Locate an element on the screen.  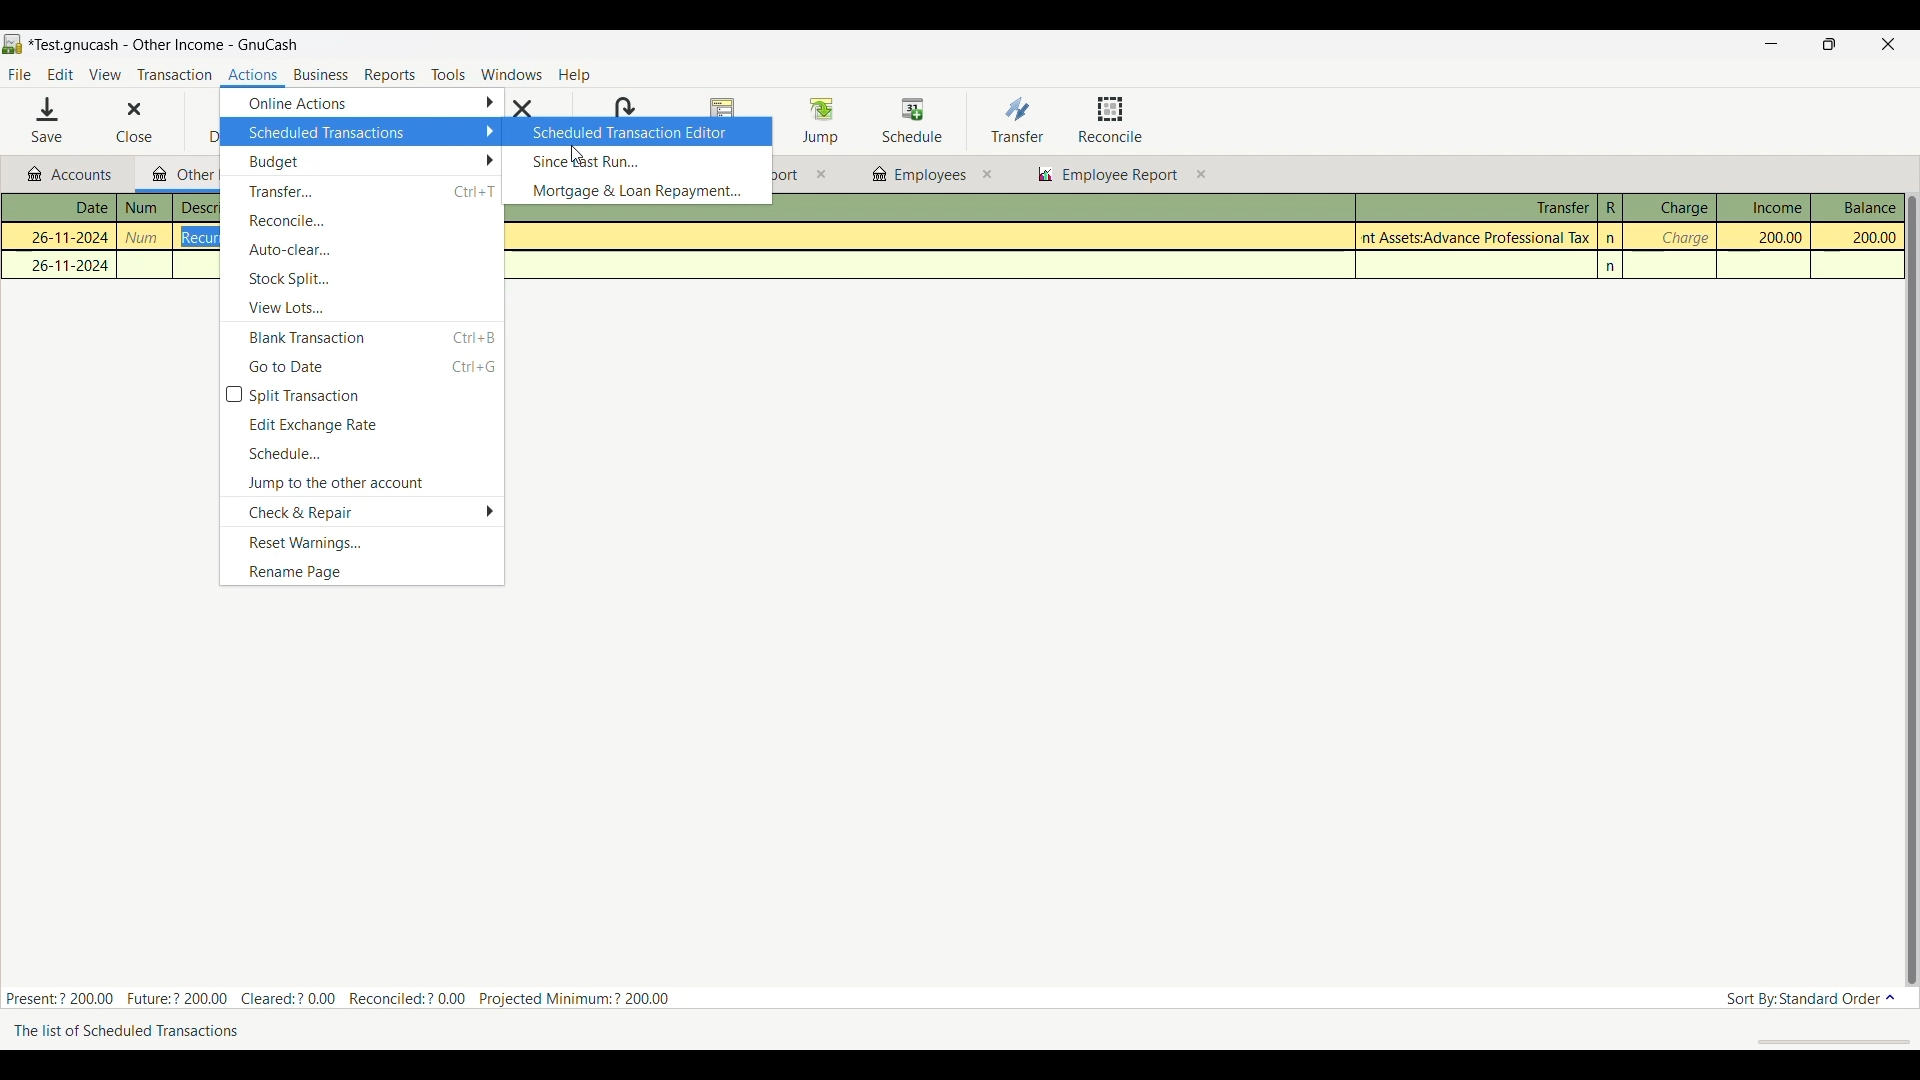
Reconcile is located at coordinates (1111, 119).